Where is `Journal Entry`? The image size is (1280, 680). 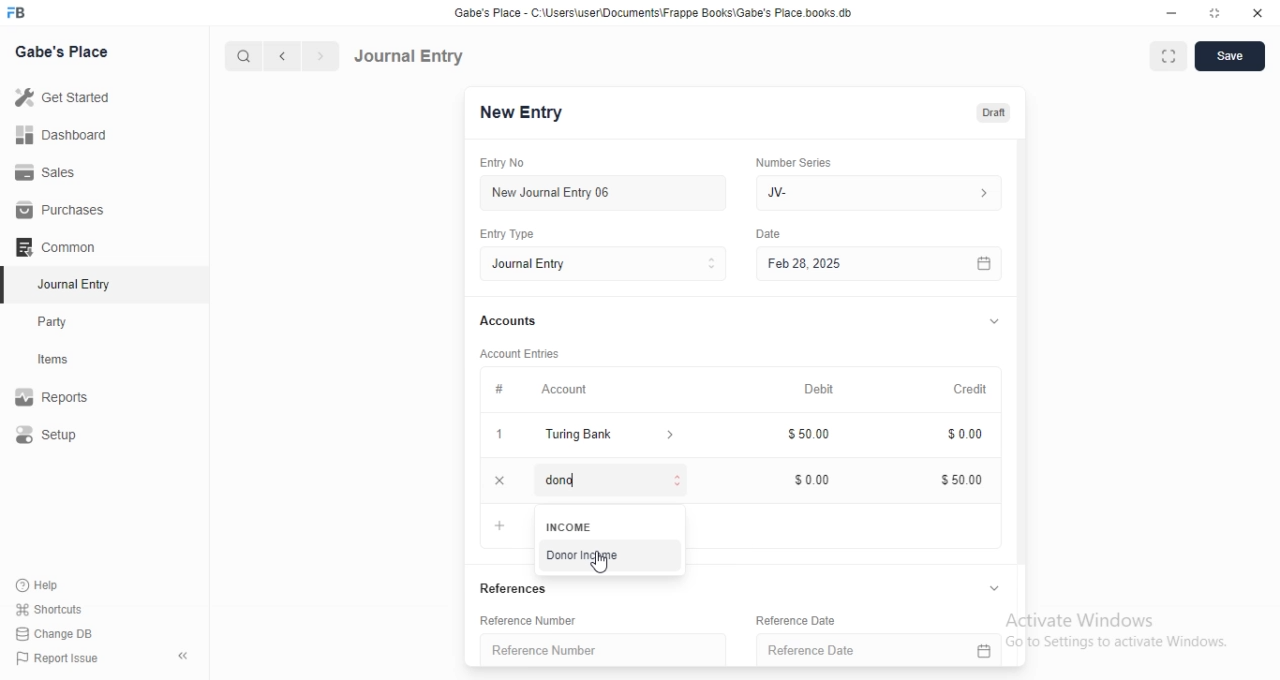 Journal Entry is located at coordinates (410, 55).